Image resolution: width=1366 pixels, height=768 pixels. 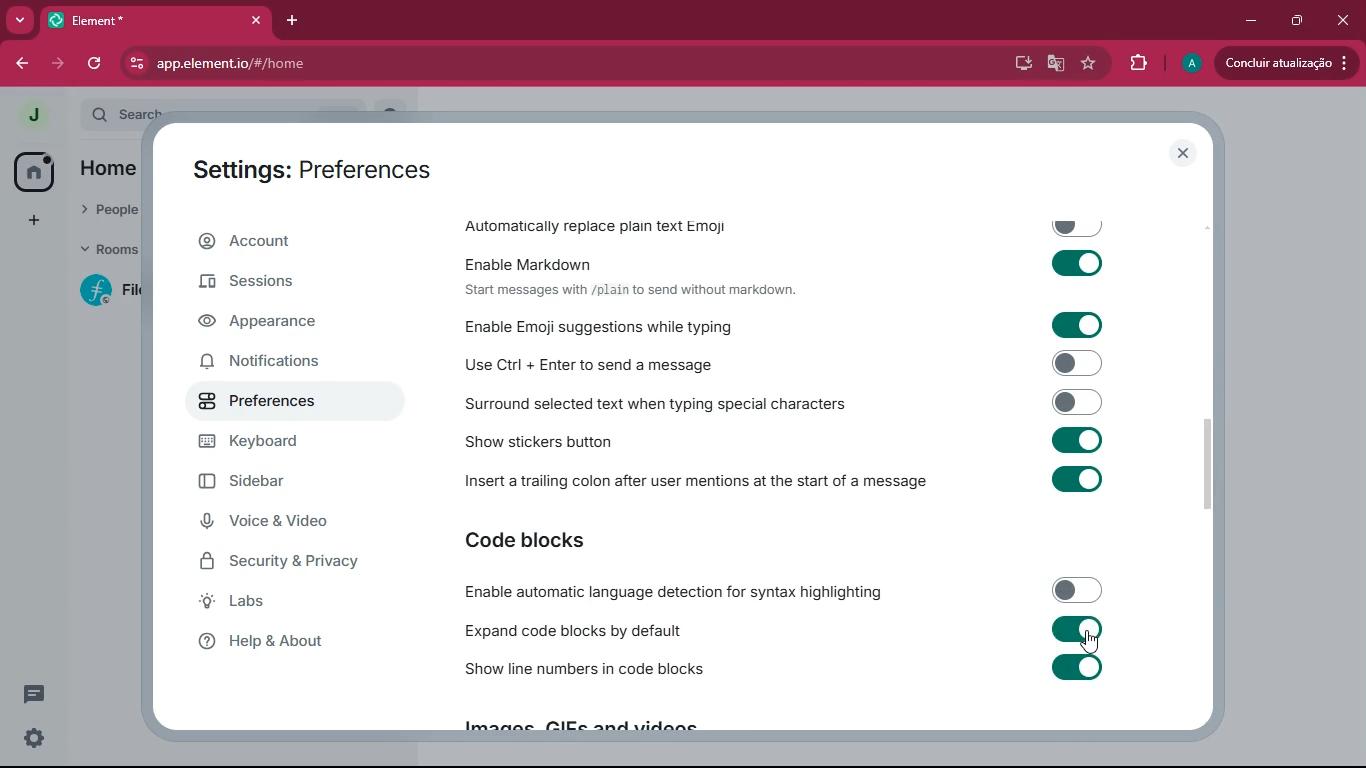 What do you see at coordinates (1190, 64) in the screenshot?
I see `profile picture` at bounding box center [1190, 64].